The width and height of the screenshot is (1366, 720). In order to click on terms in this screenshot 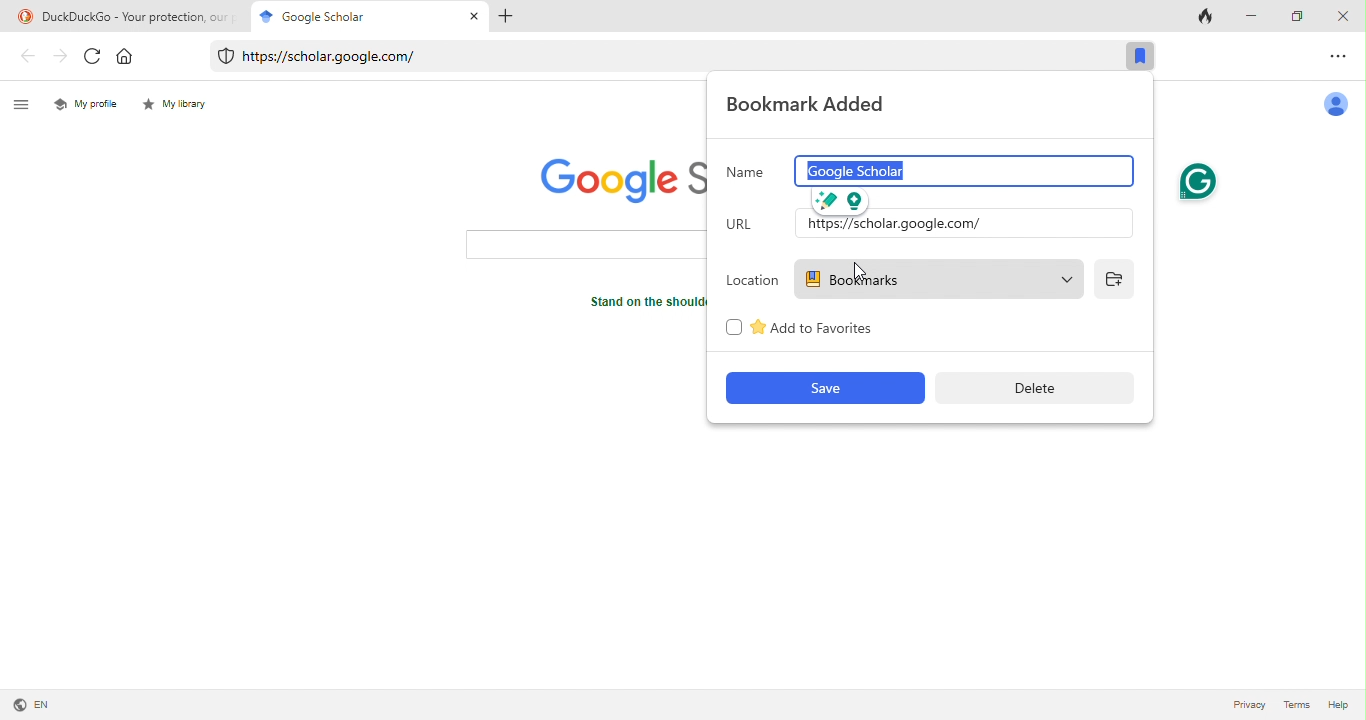, I will do `click(1296, 707)`.